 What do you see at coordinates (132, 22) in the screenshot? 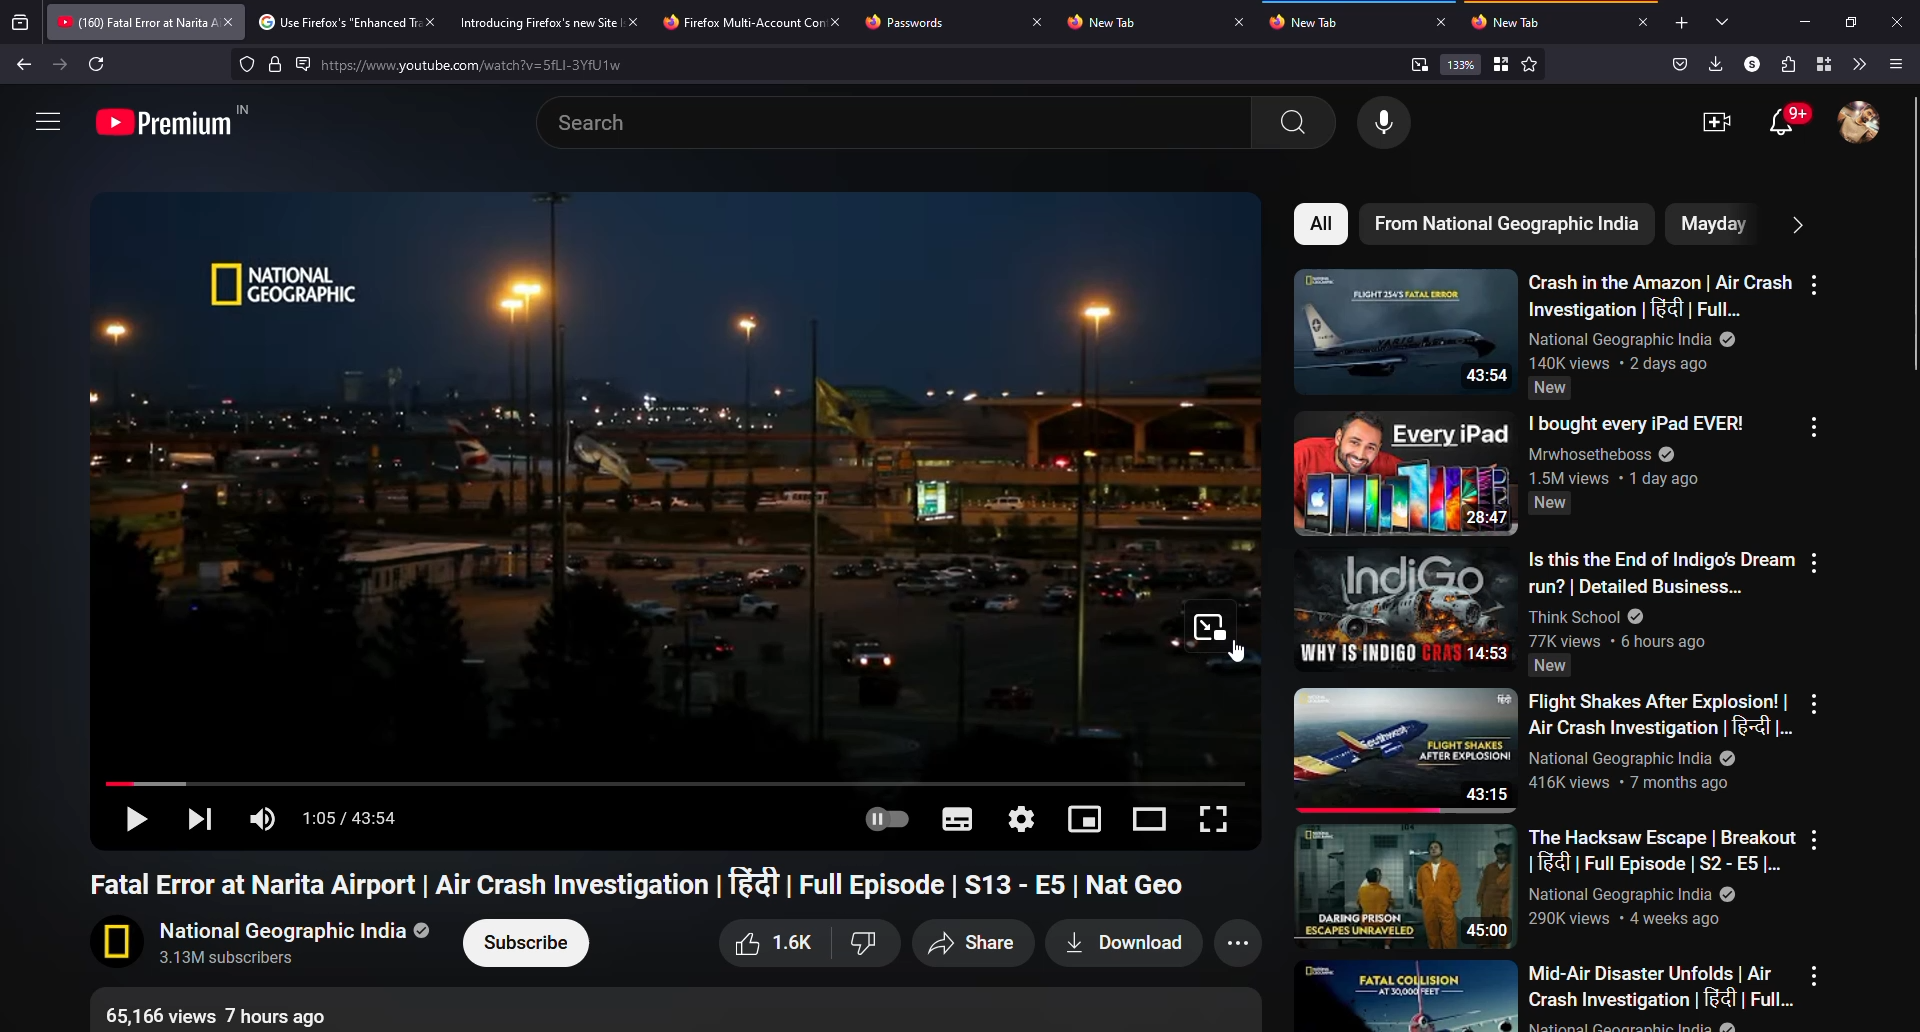
I see `YouTube tab` at bounding box center [132, 22].